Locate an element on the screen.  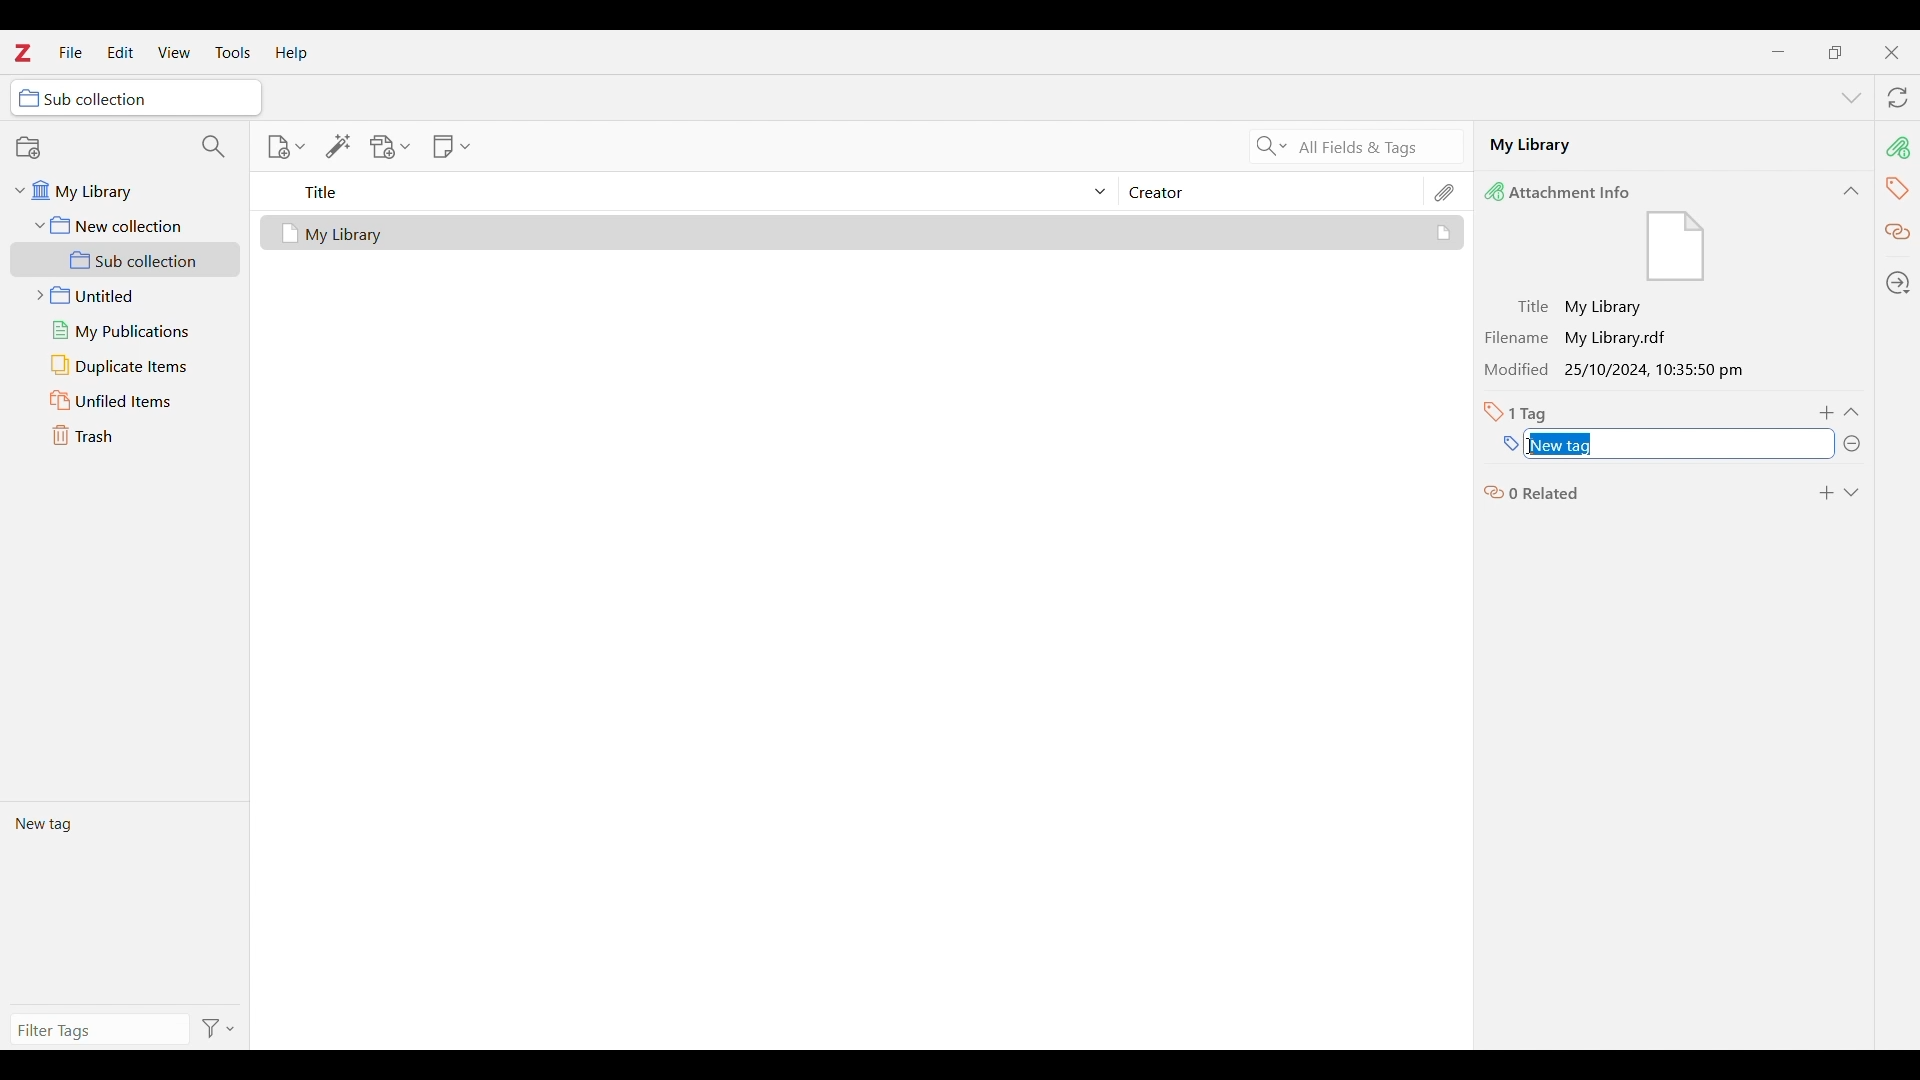
All fields and tags search criteria selected is located at coordinates (1375, 148).